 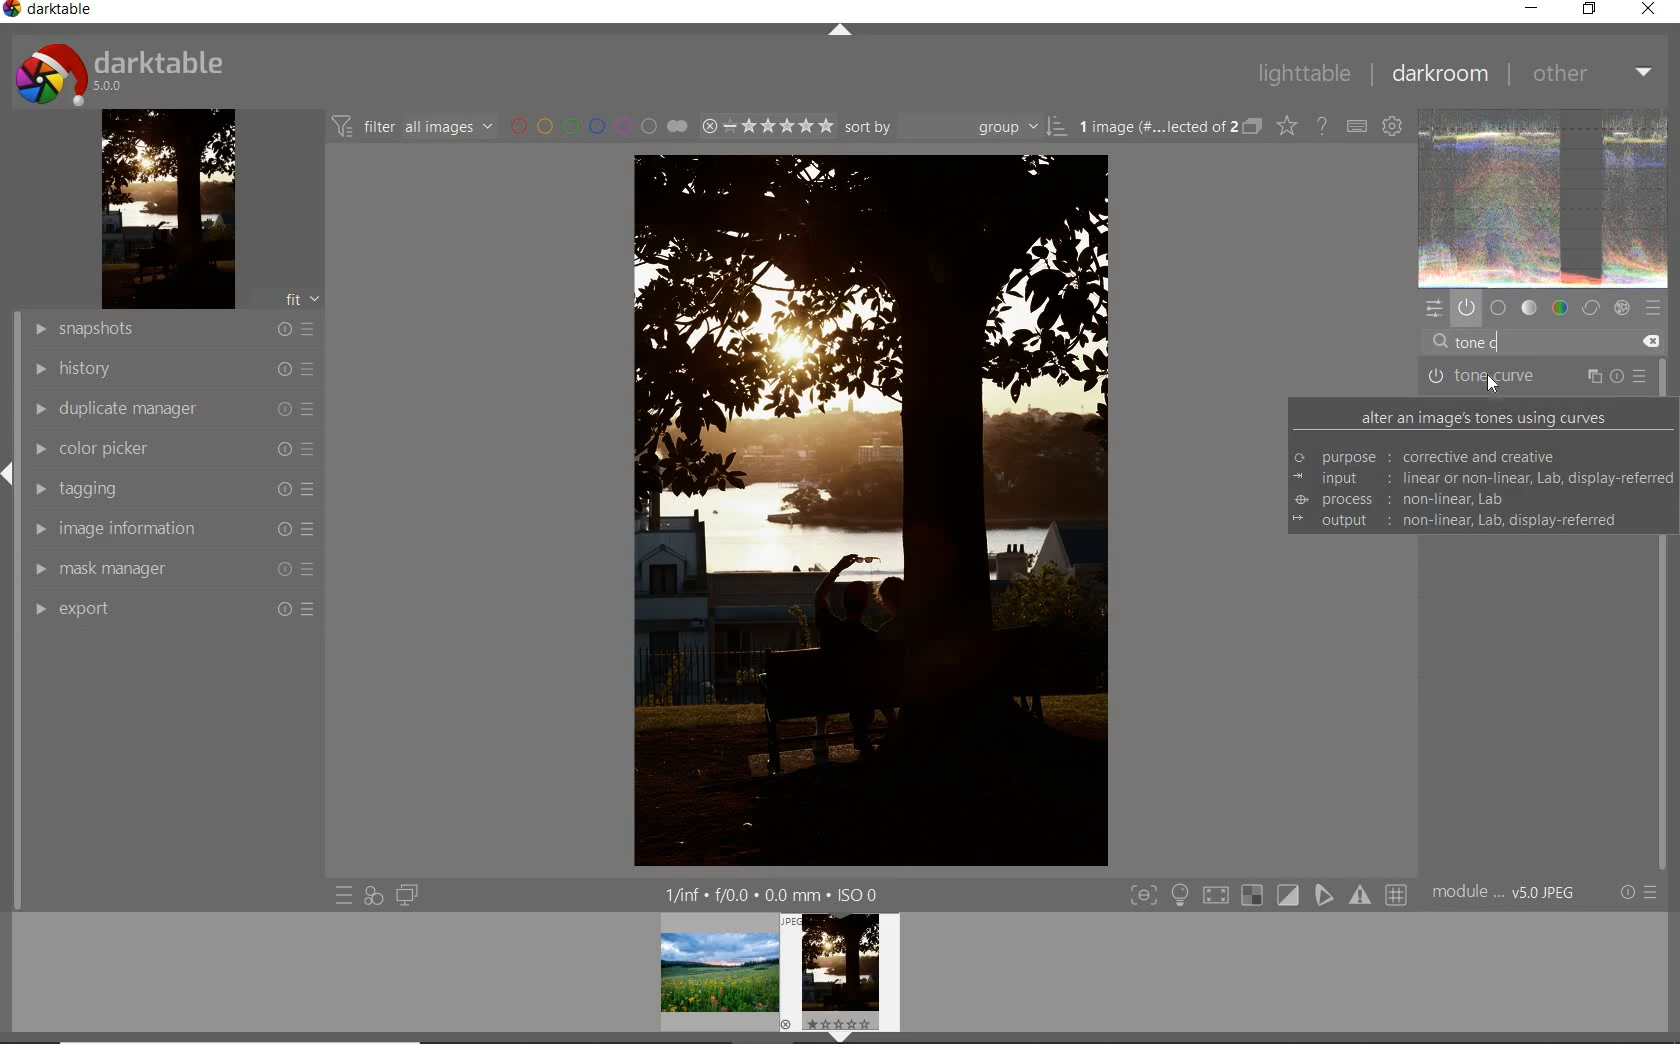 What do you see at coordinates (1288, 125) in the screenshot?
I see `change type of overlays` at bounding box center [1288, 125].